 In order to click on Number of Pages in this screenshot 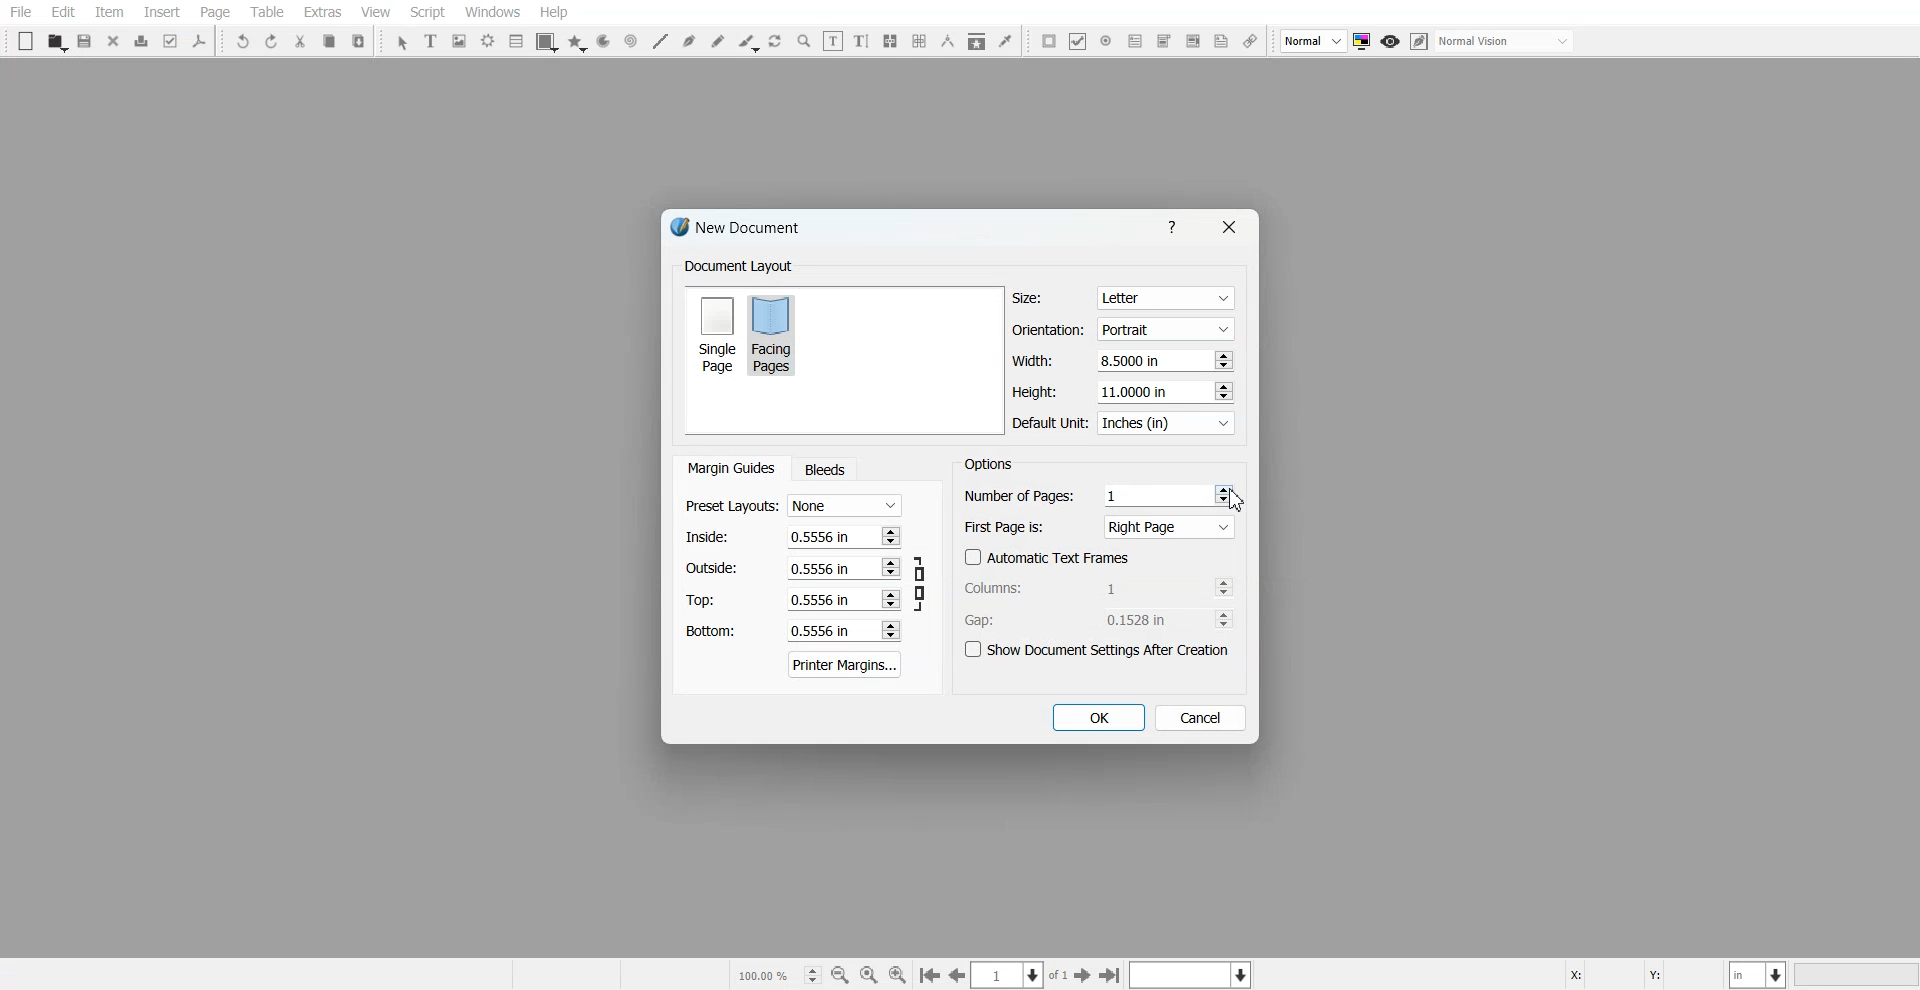, I will do `click(1099, 495)`.